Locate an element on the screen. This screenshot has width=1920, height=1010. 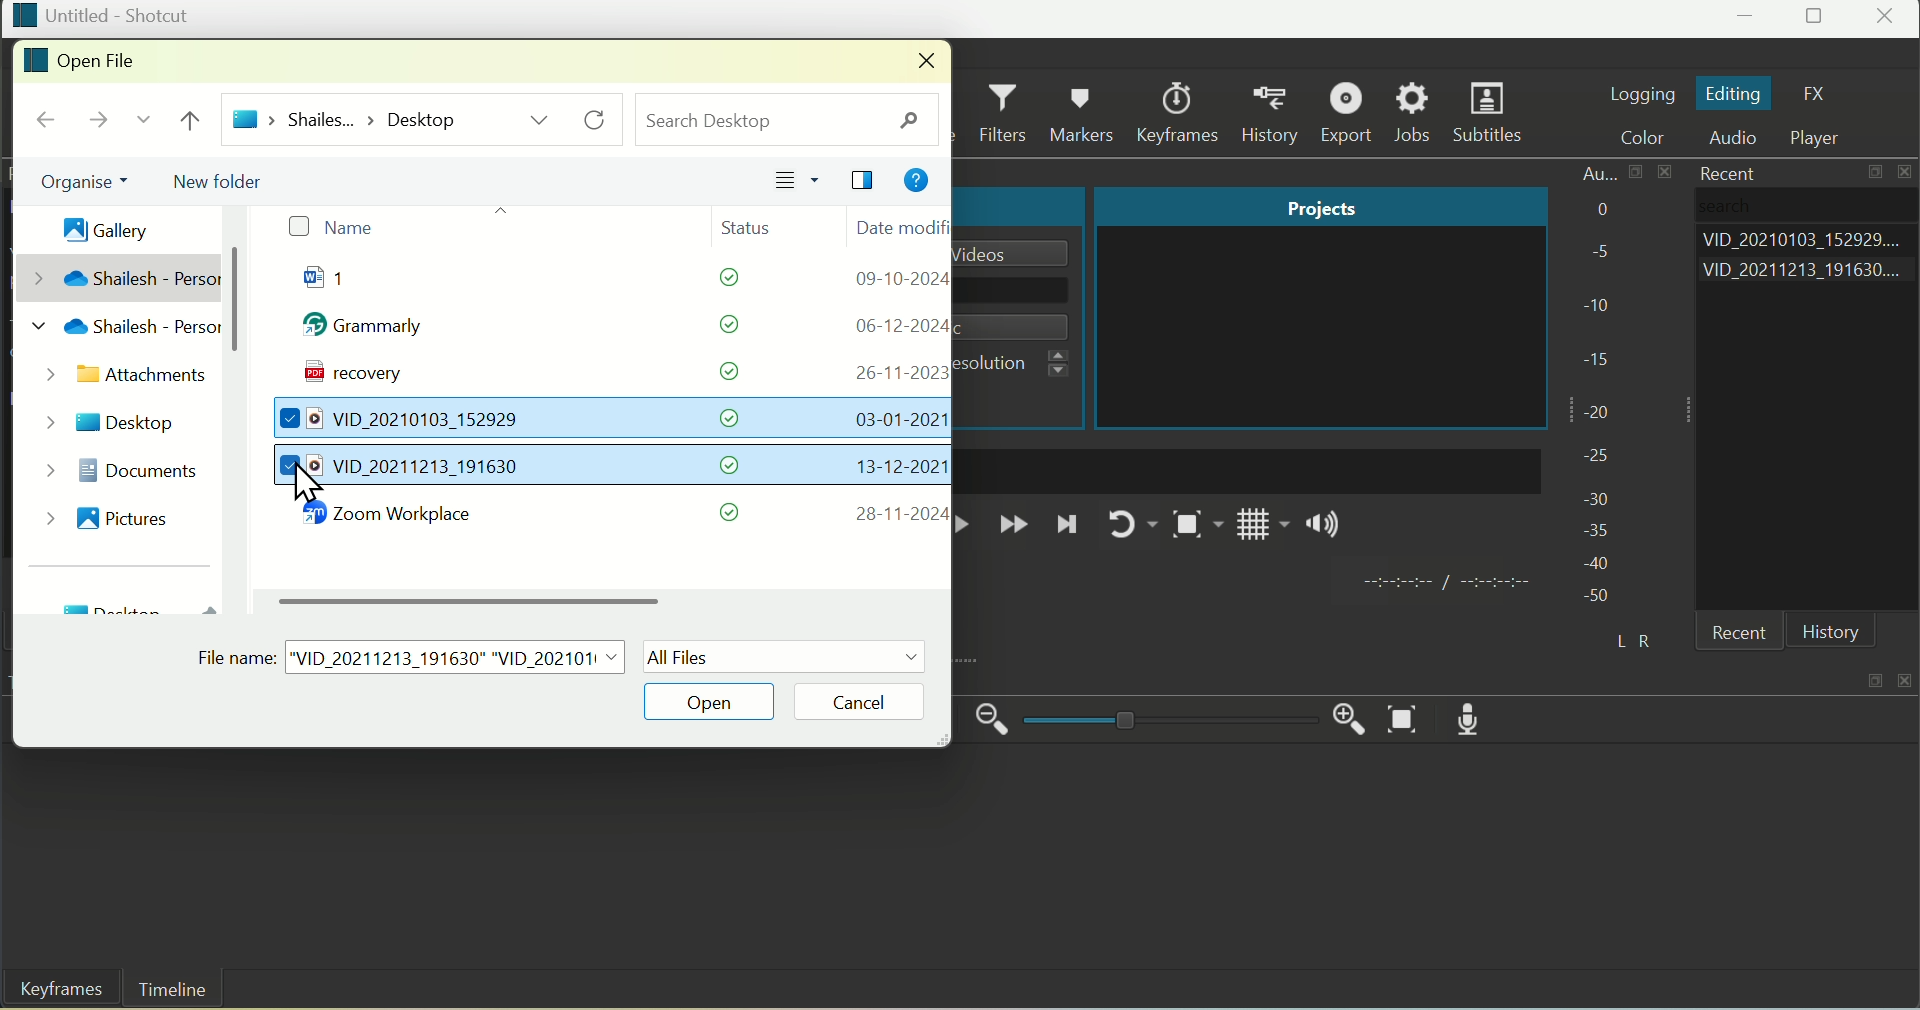
status is located at coordinates (717, 325).